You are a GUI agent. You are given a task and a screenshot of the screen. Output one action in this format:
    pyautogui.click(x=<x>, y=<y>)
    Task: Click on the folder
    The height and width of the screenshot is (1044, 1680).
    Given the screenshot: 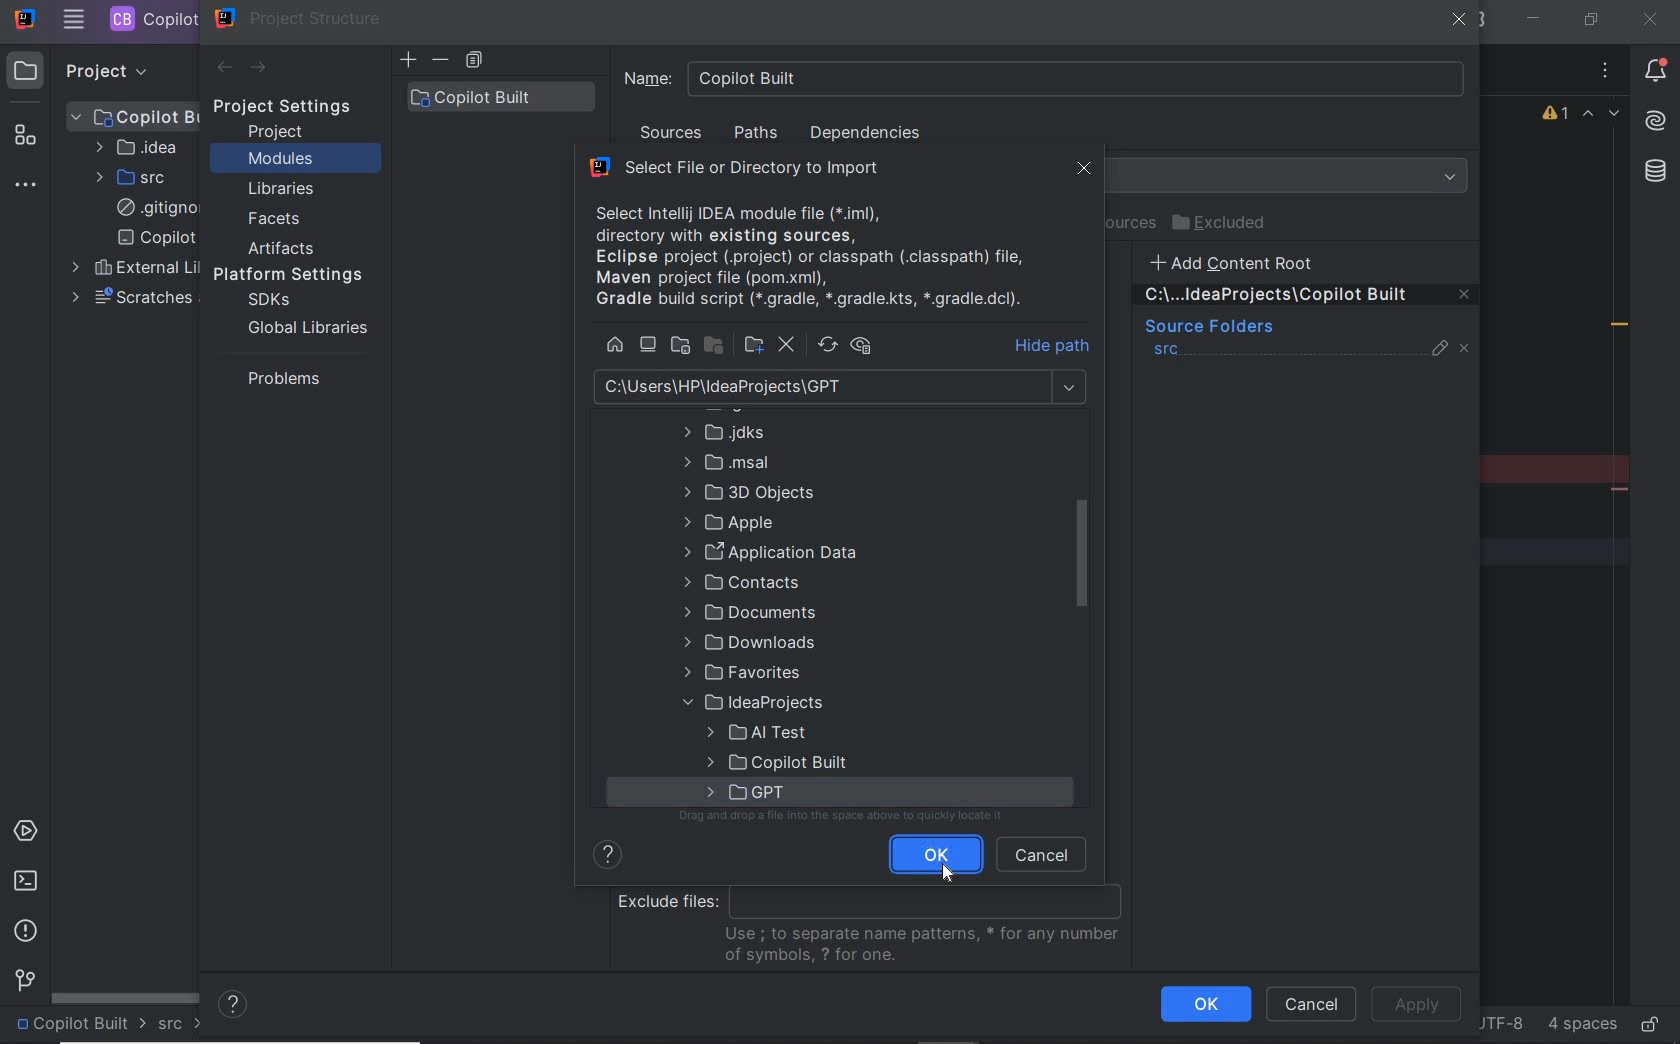 What is the action you would take?
    pyautogui.click(x=746, y=491)
    